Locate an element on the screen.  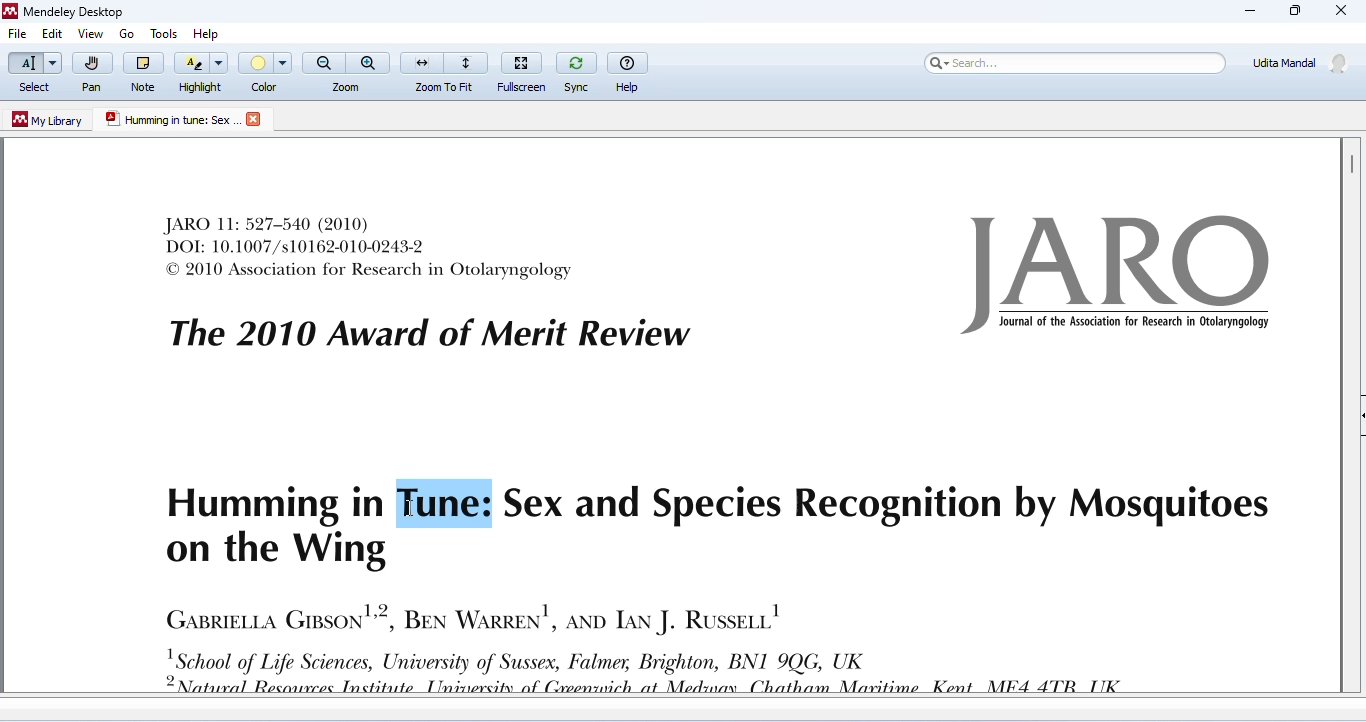
close is located at coordinates (1342, 12).